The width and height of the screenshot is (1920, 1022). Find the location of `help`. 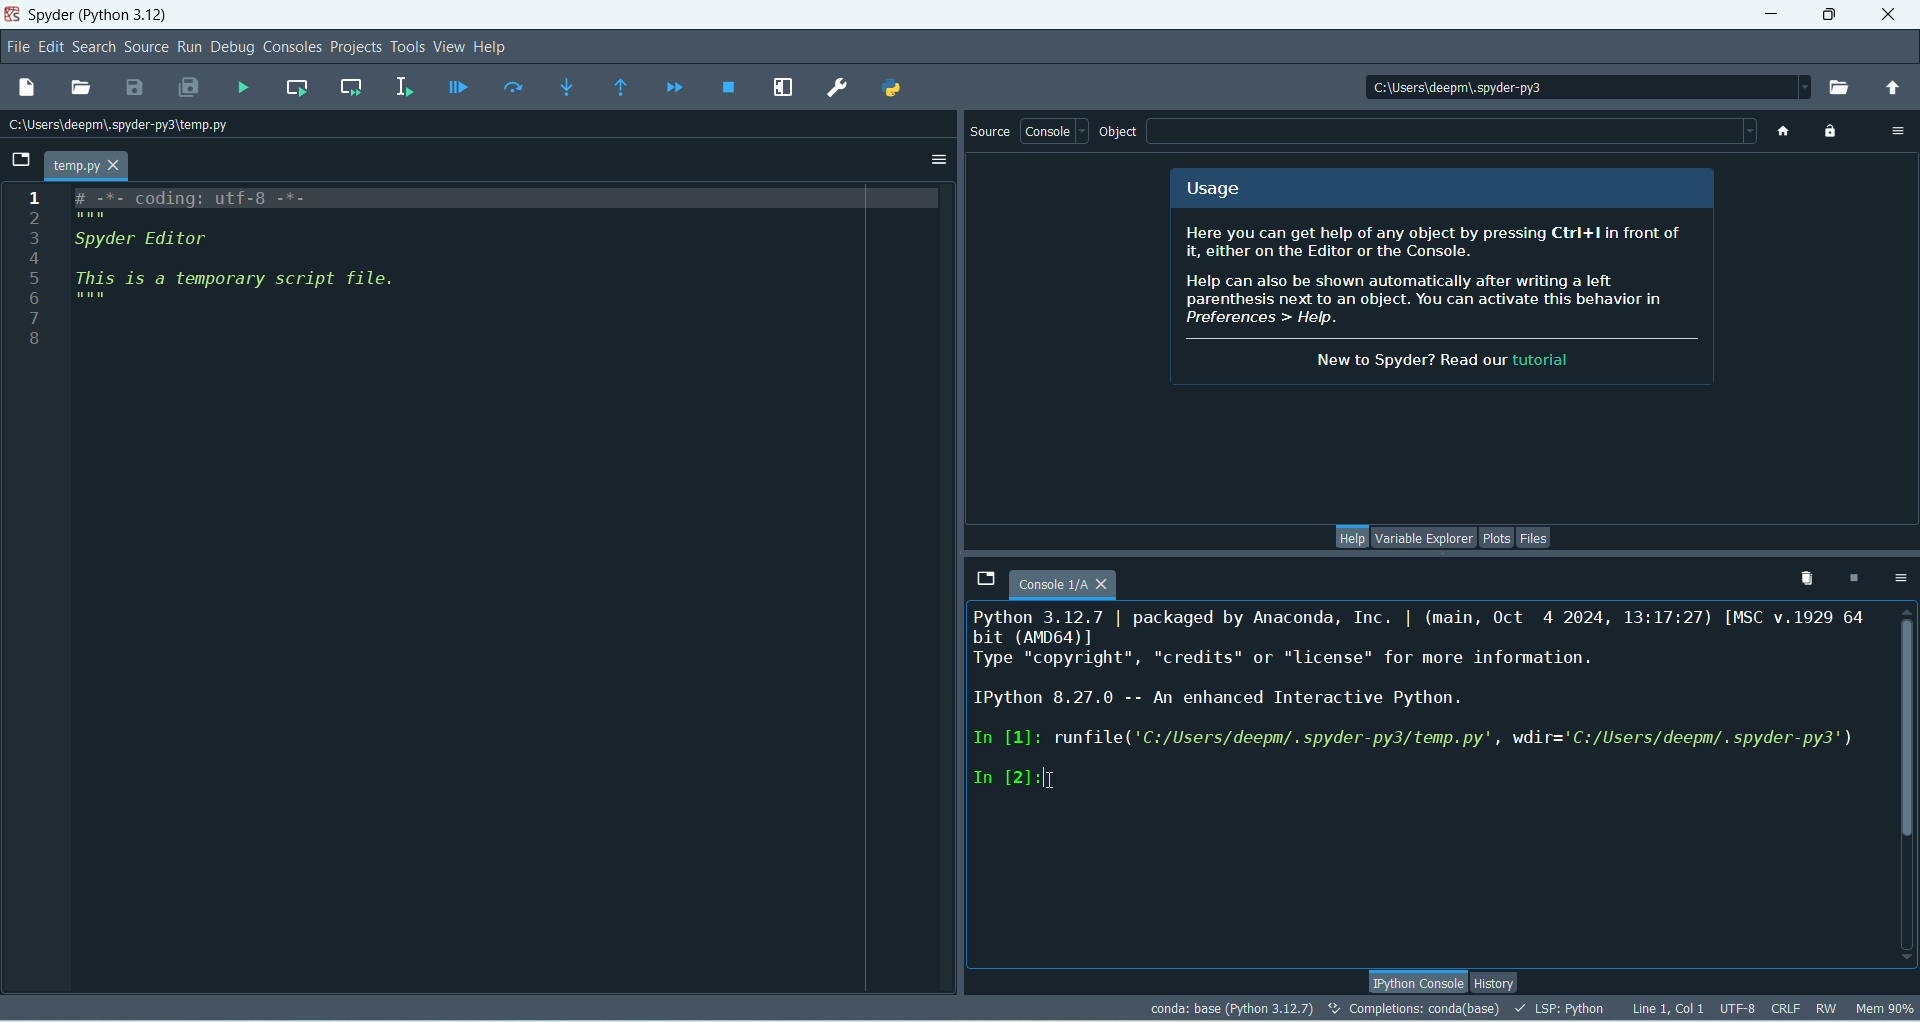

help is located at coordinates (1349, 535).